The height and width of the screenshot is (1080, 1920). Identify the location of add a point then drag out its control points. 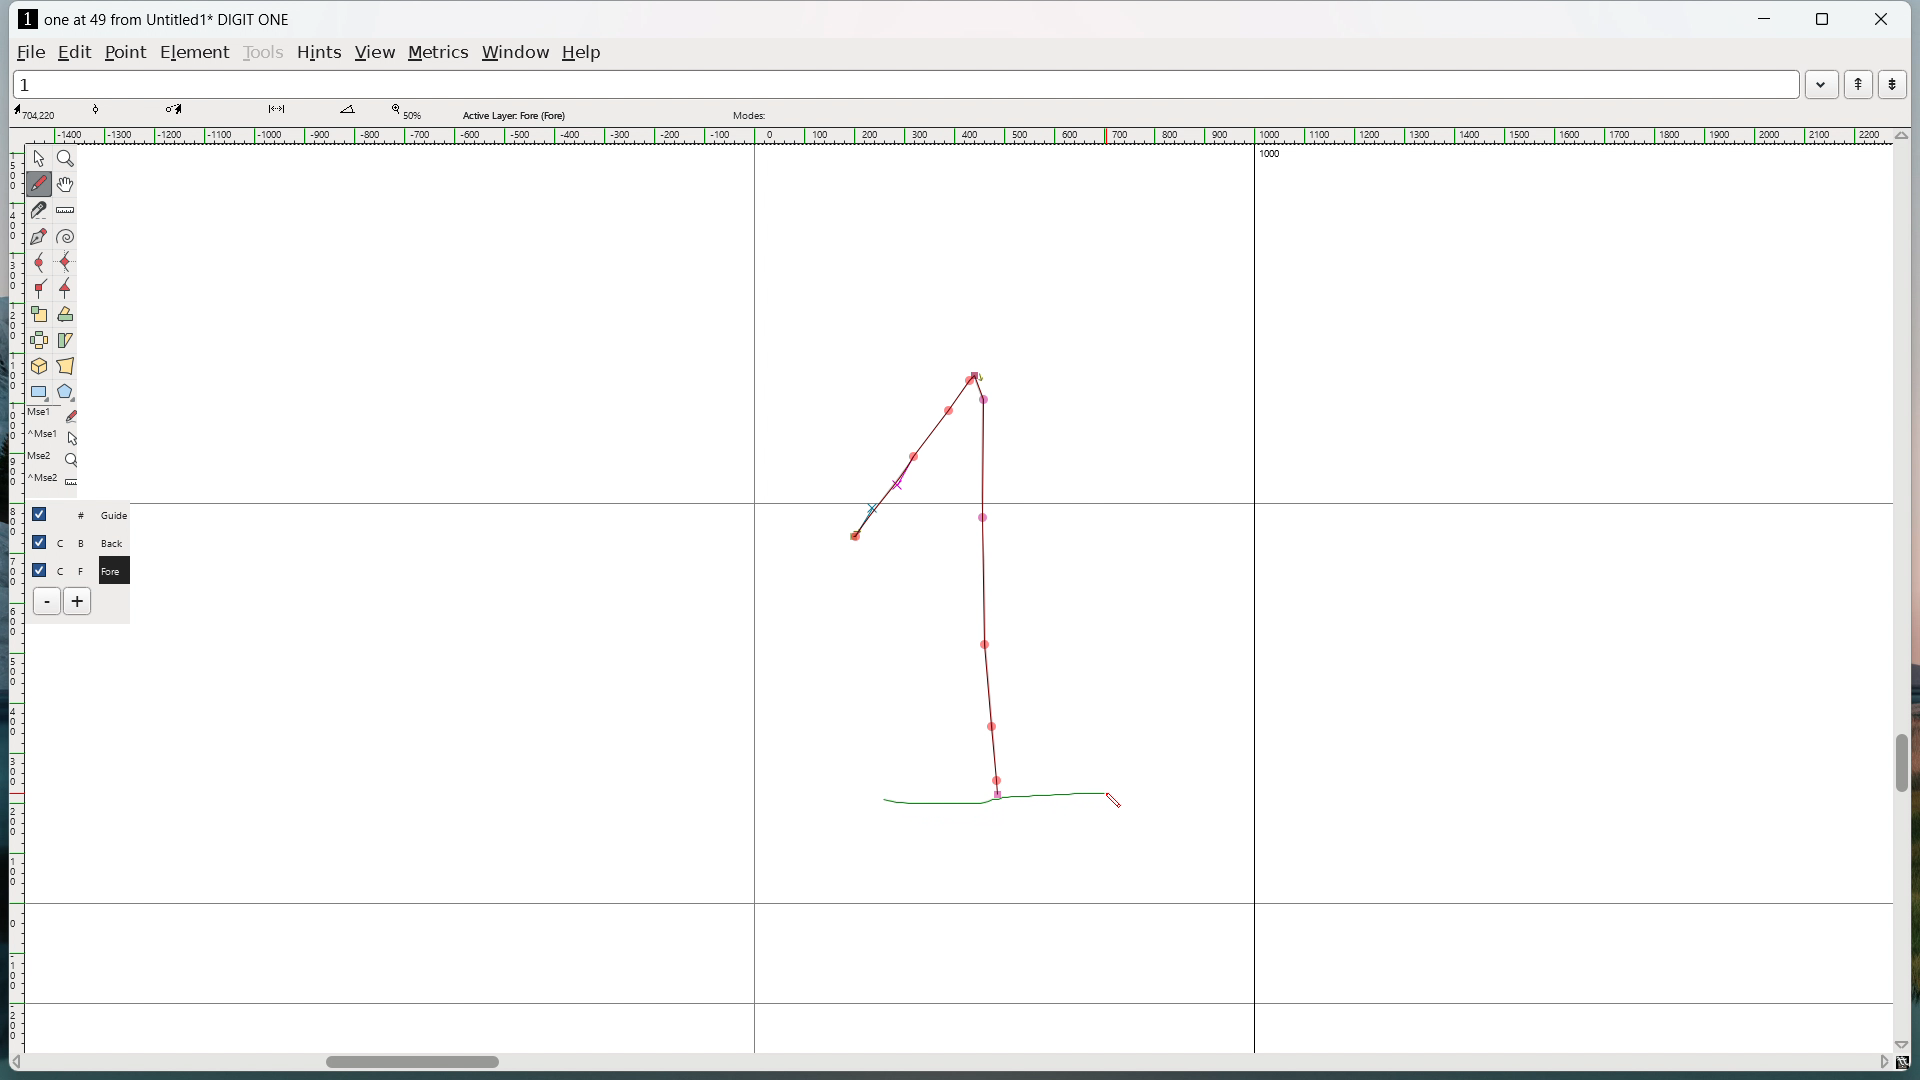
(39, 236).